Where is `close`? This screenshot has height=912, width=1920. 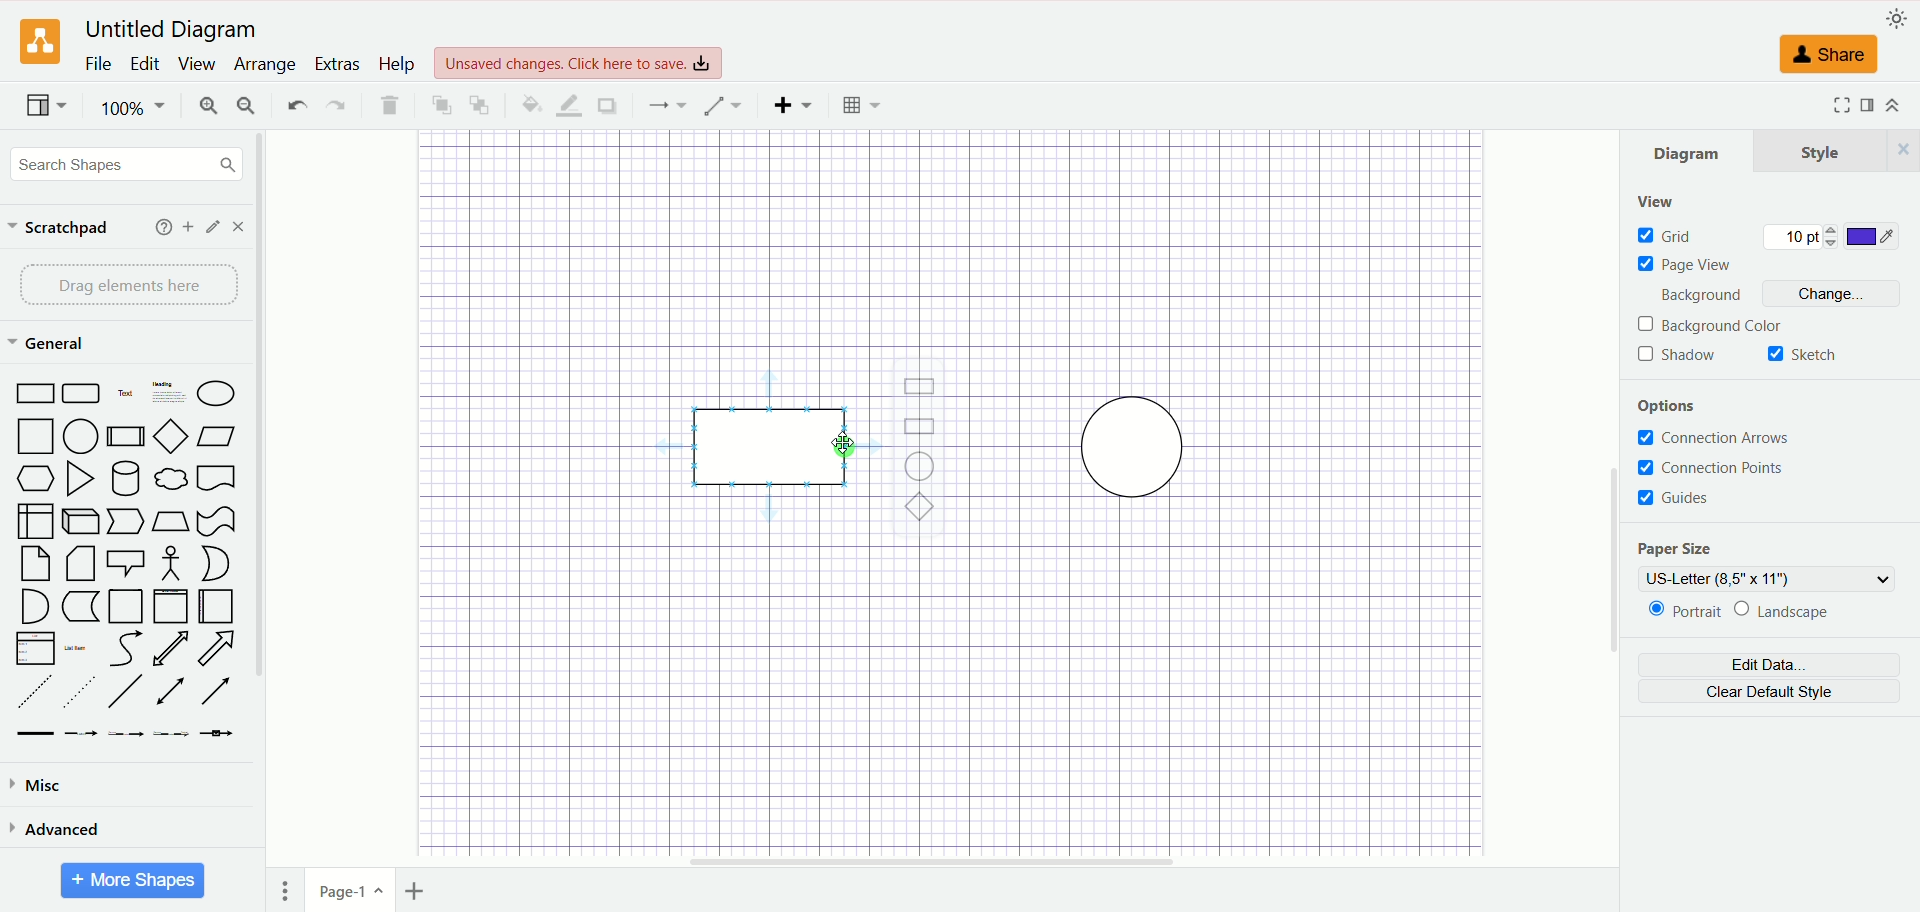
close is located at coordinates (240, 226).